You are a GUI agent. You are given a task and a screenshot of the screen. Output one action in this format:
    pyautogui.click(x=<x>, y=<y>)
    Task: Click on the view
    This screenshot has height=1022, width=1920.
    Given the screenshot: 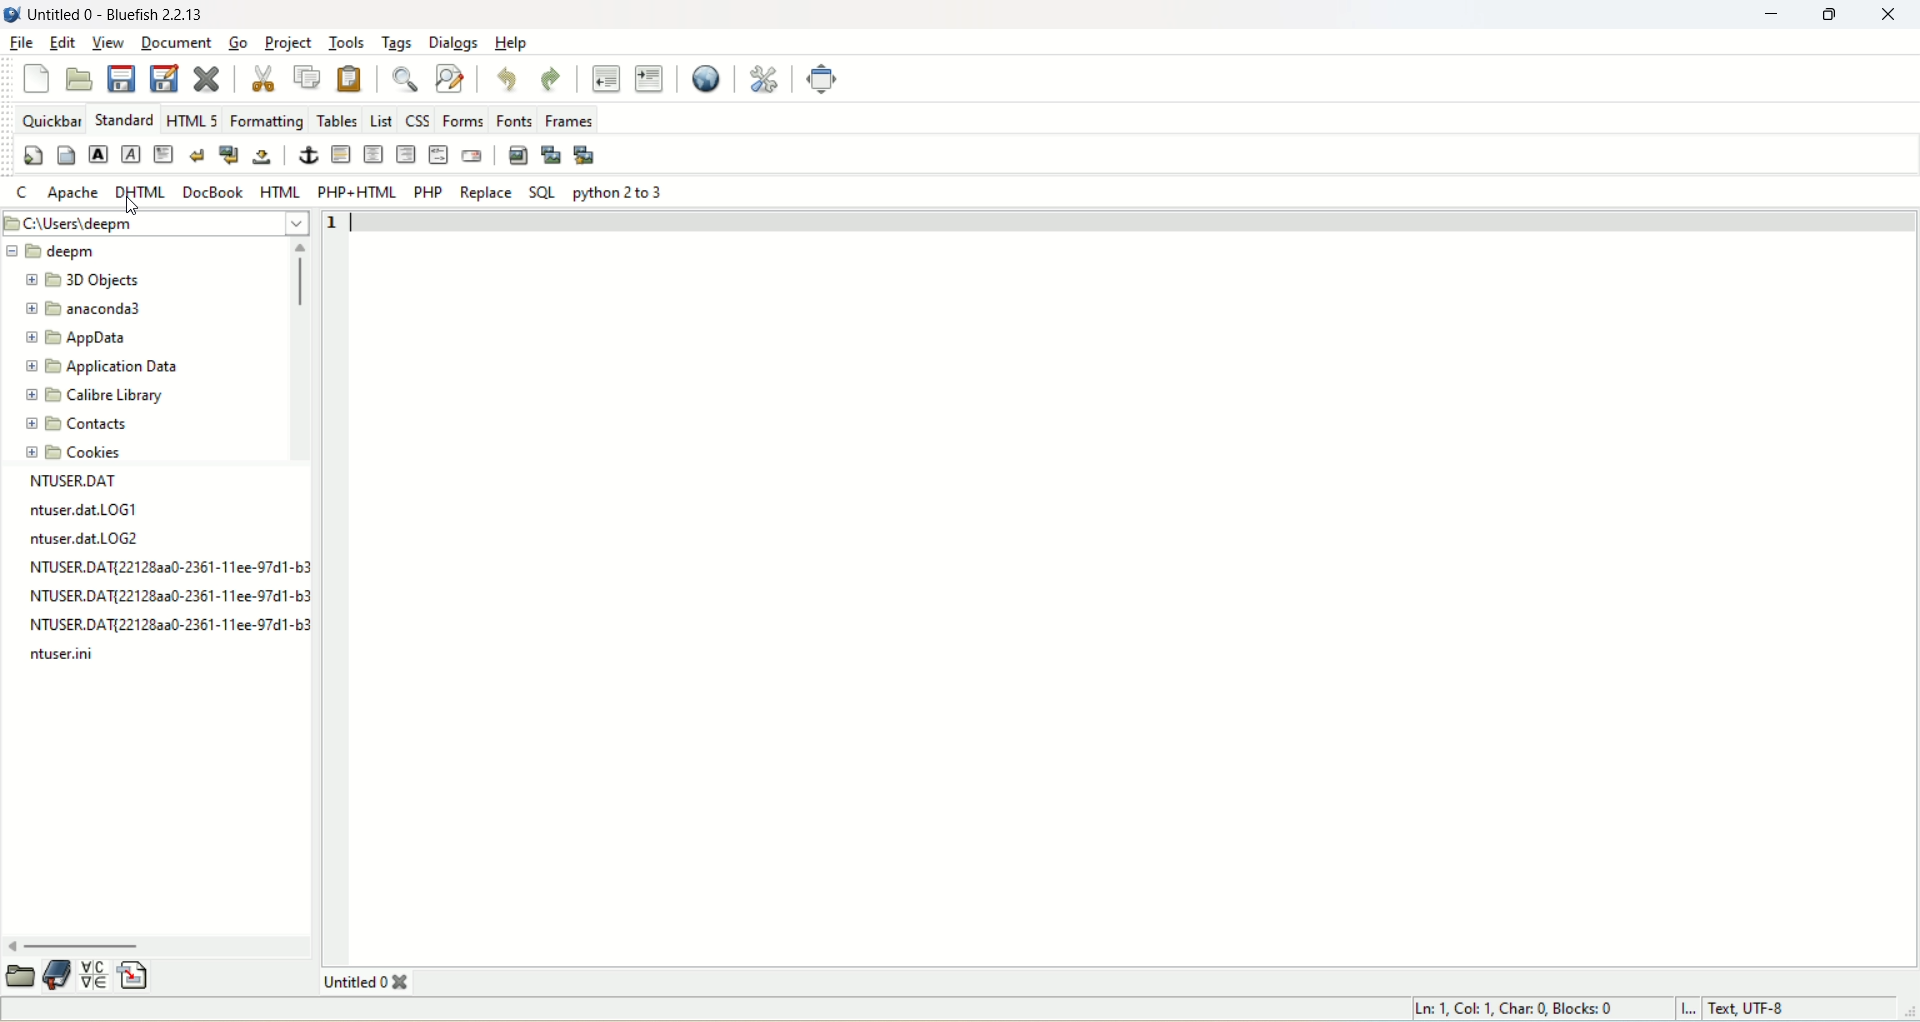 What is the action you would take?
    pyautogui.click(x=106, y=43)
    